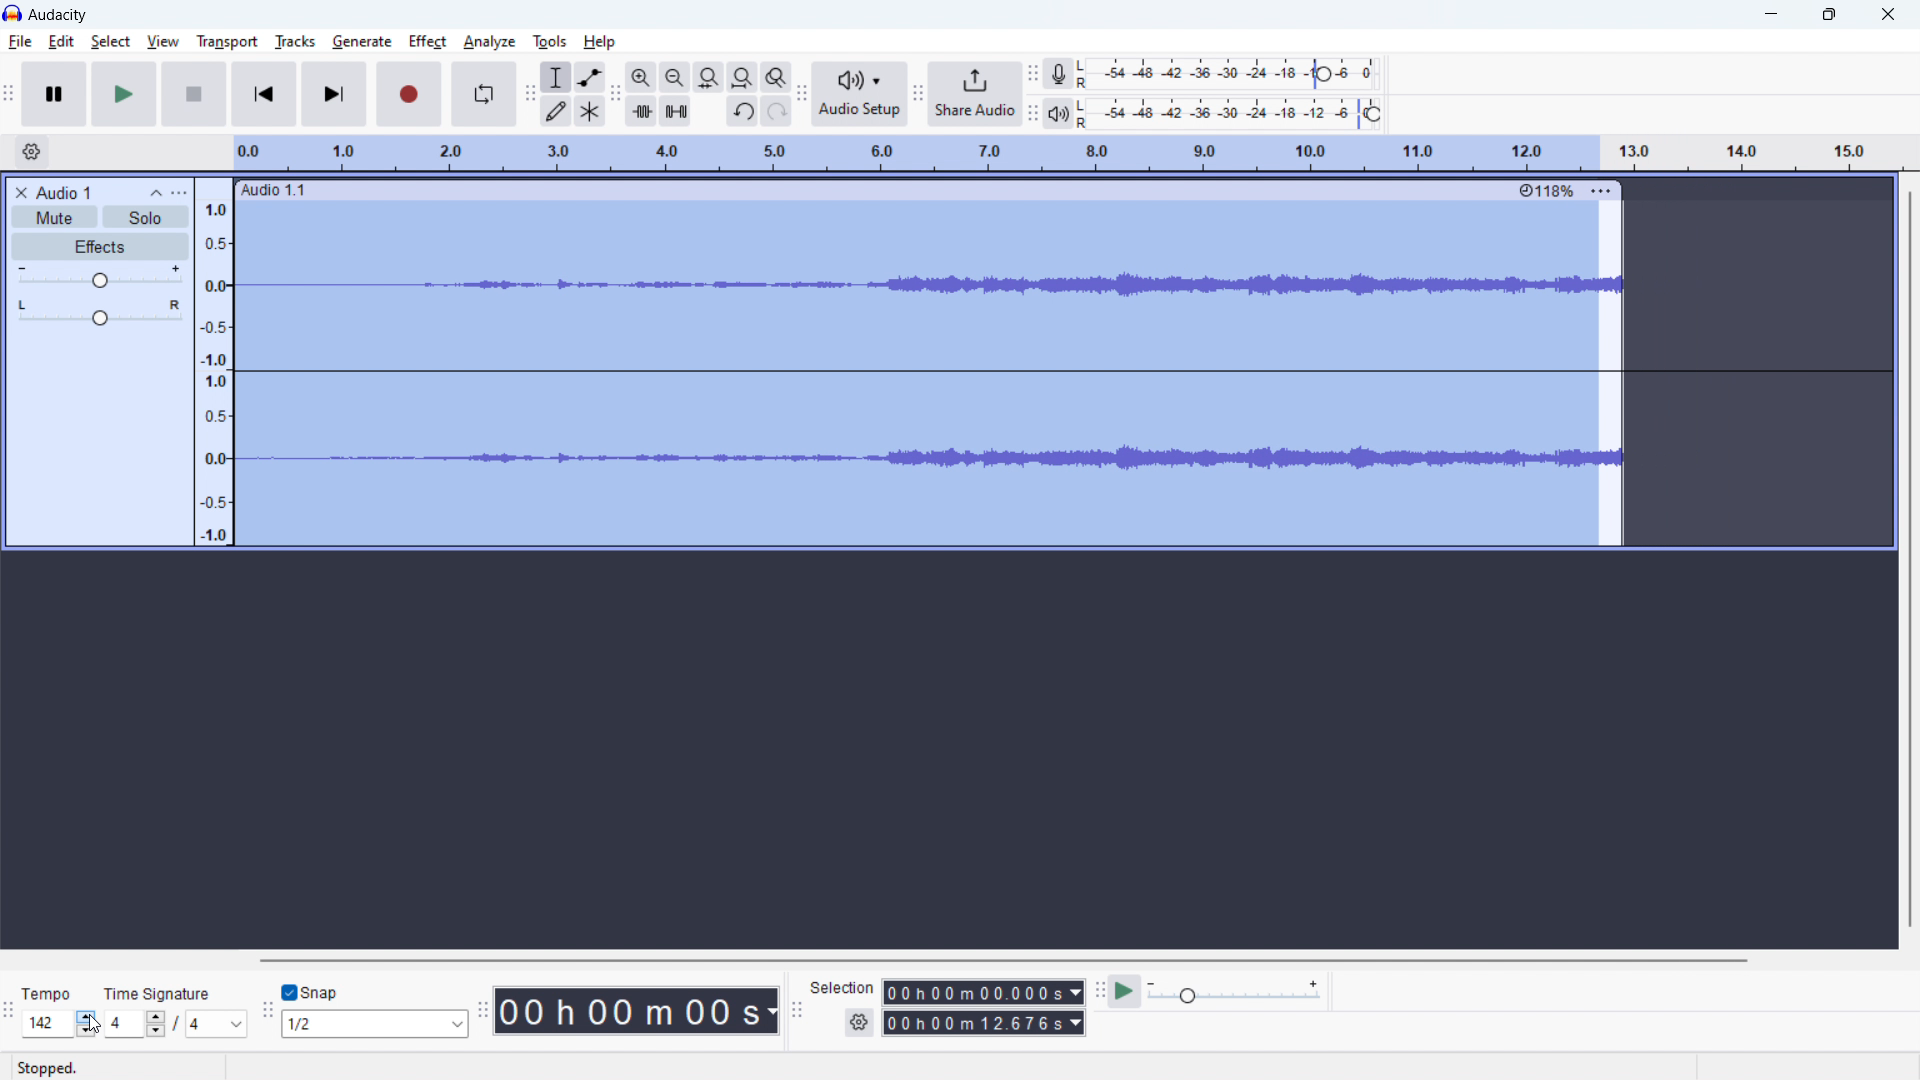 The height and width of the screenshot is (1080, 1920). What do you see at coordinates (974, 94) in the screenshot?
I see `share audio` at bounding box center [974, 94].